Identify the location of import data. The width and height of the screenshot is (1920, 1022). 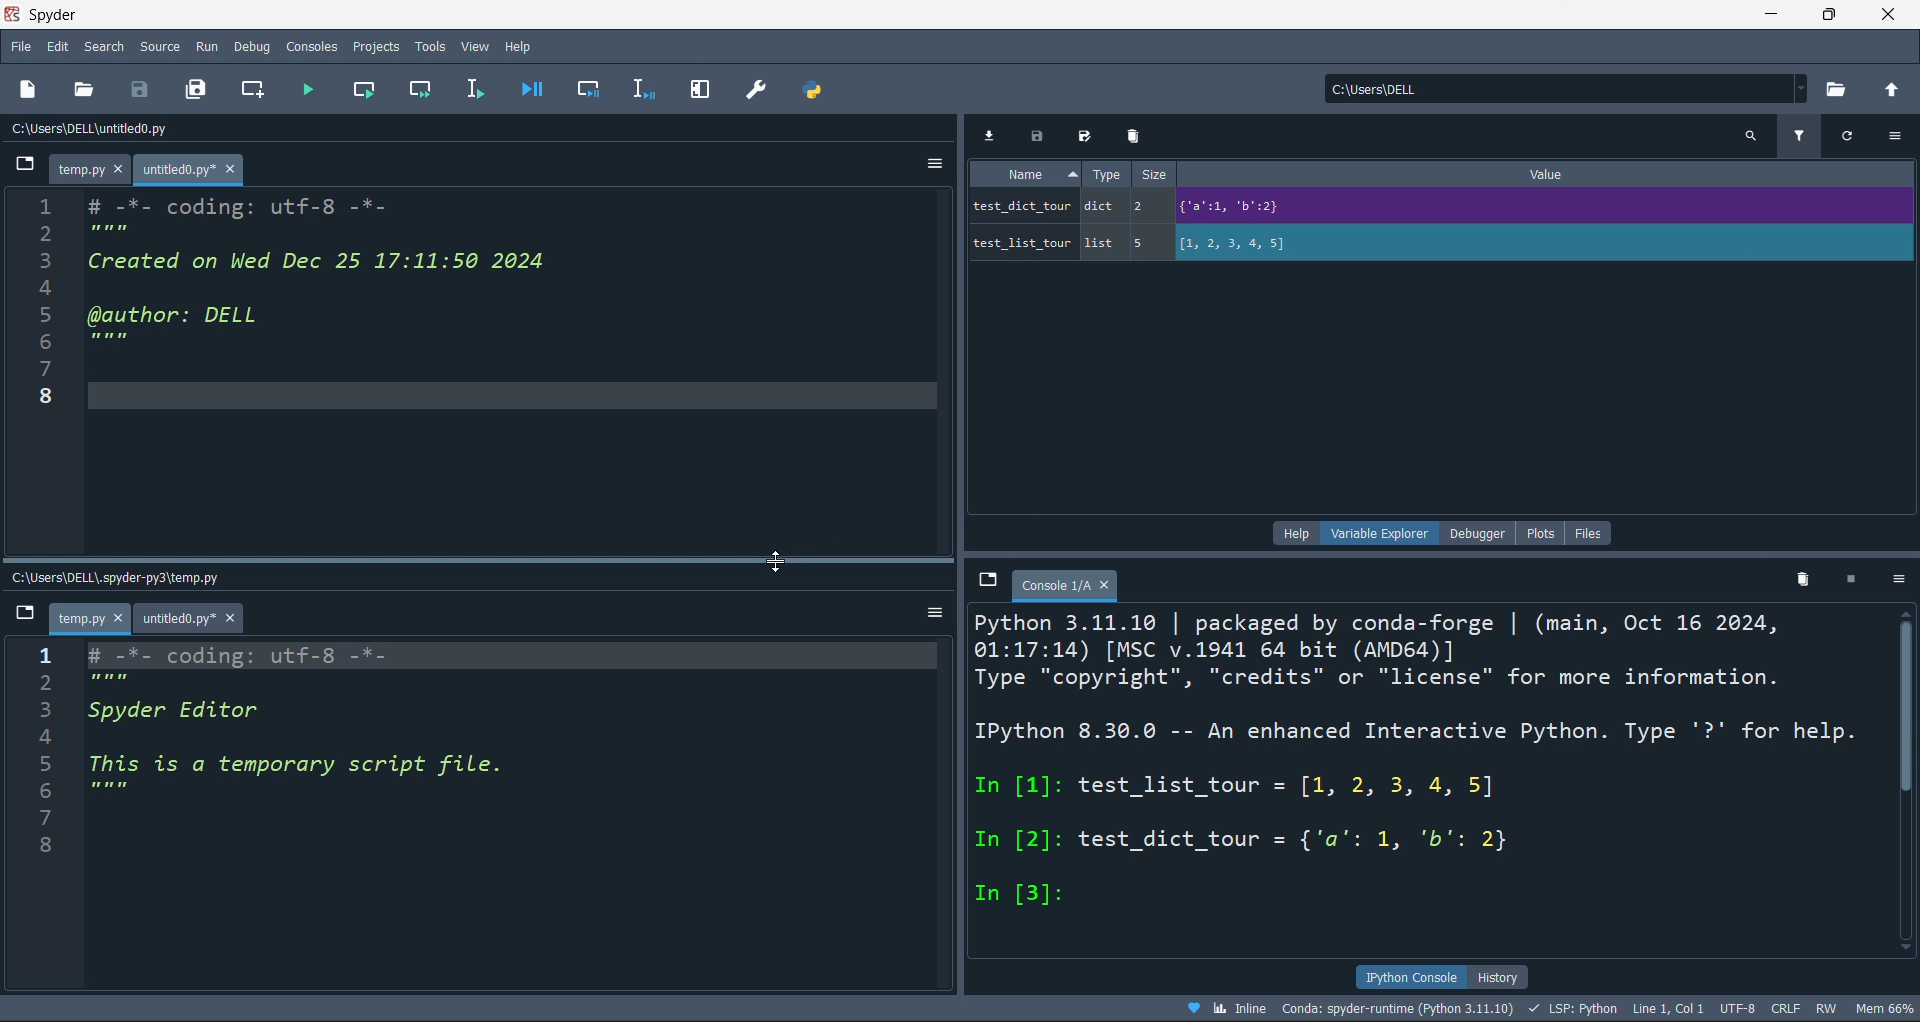
(992, 134).